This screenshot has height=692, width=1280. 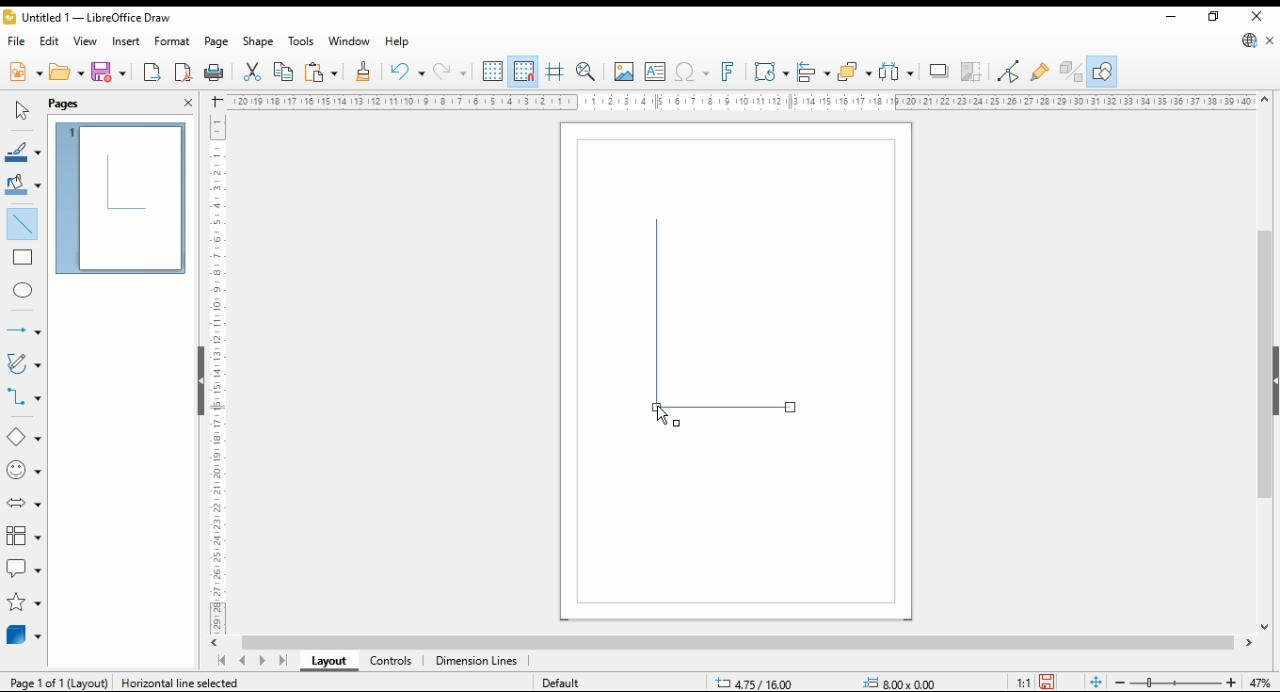 I want to click on decrease zoom, so click(x=1118, y=681).